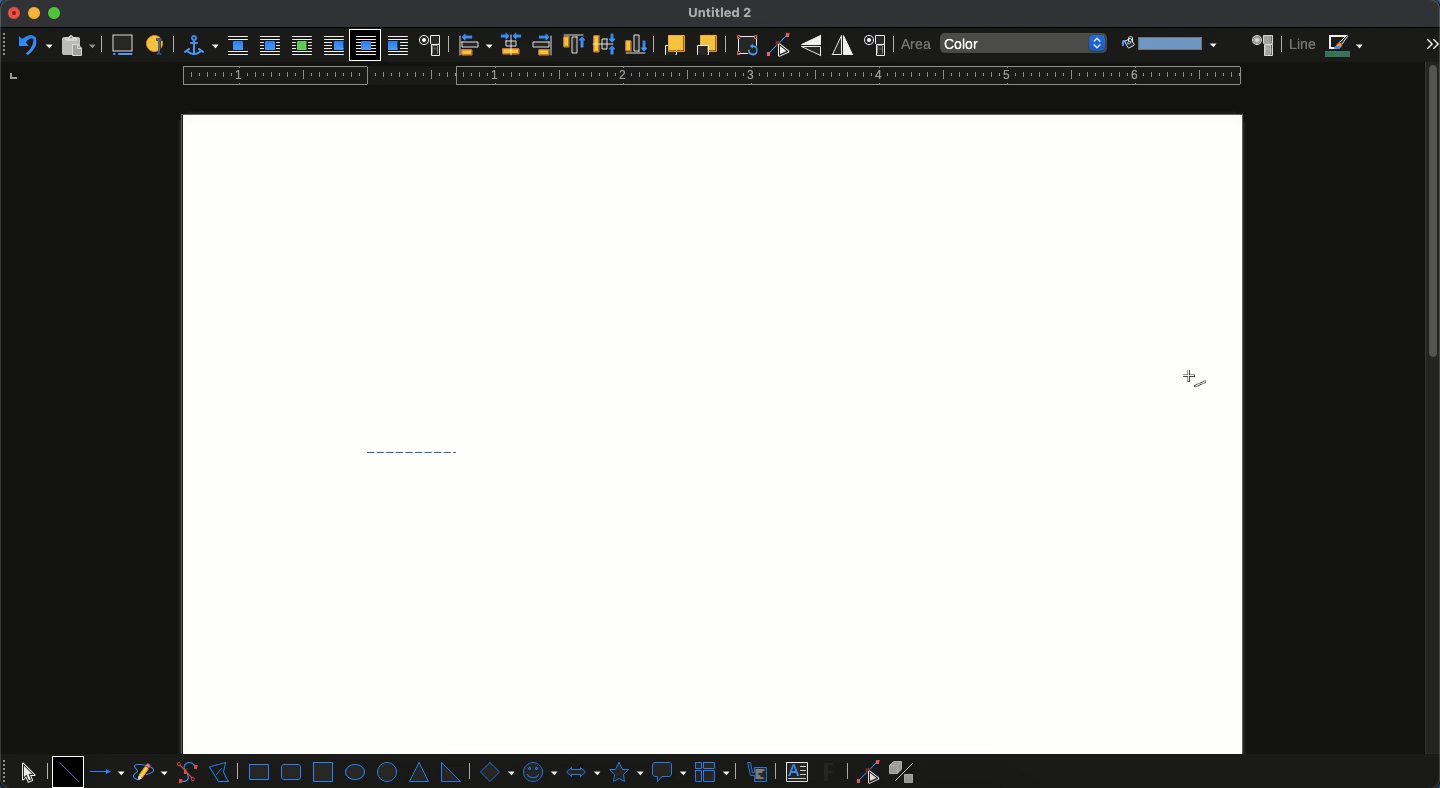 The image size is (1440, 788). I want to click on stars and banners, so click(624, 772).